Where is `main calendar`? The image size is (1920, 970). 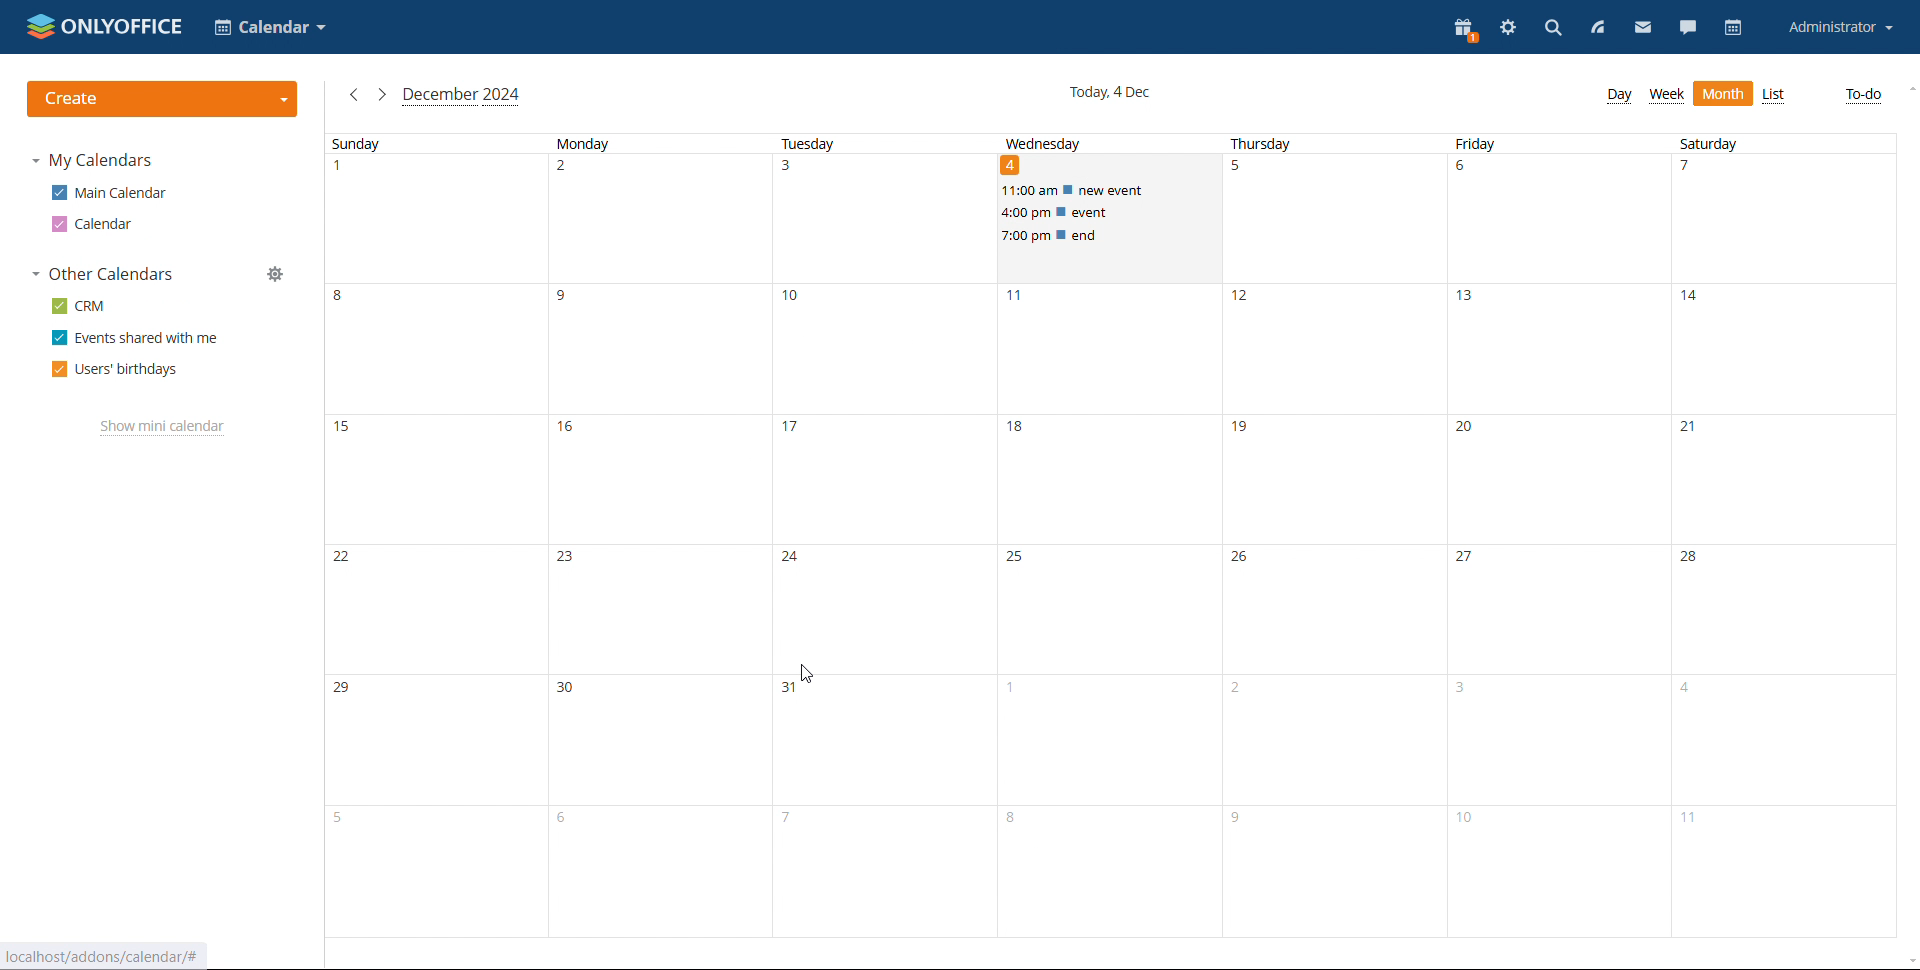 main calendar is located at coordinates (108, 193).